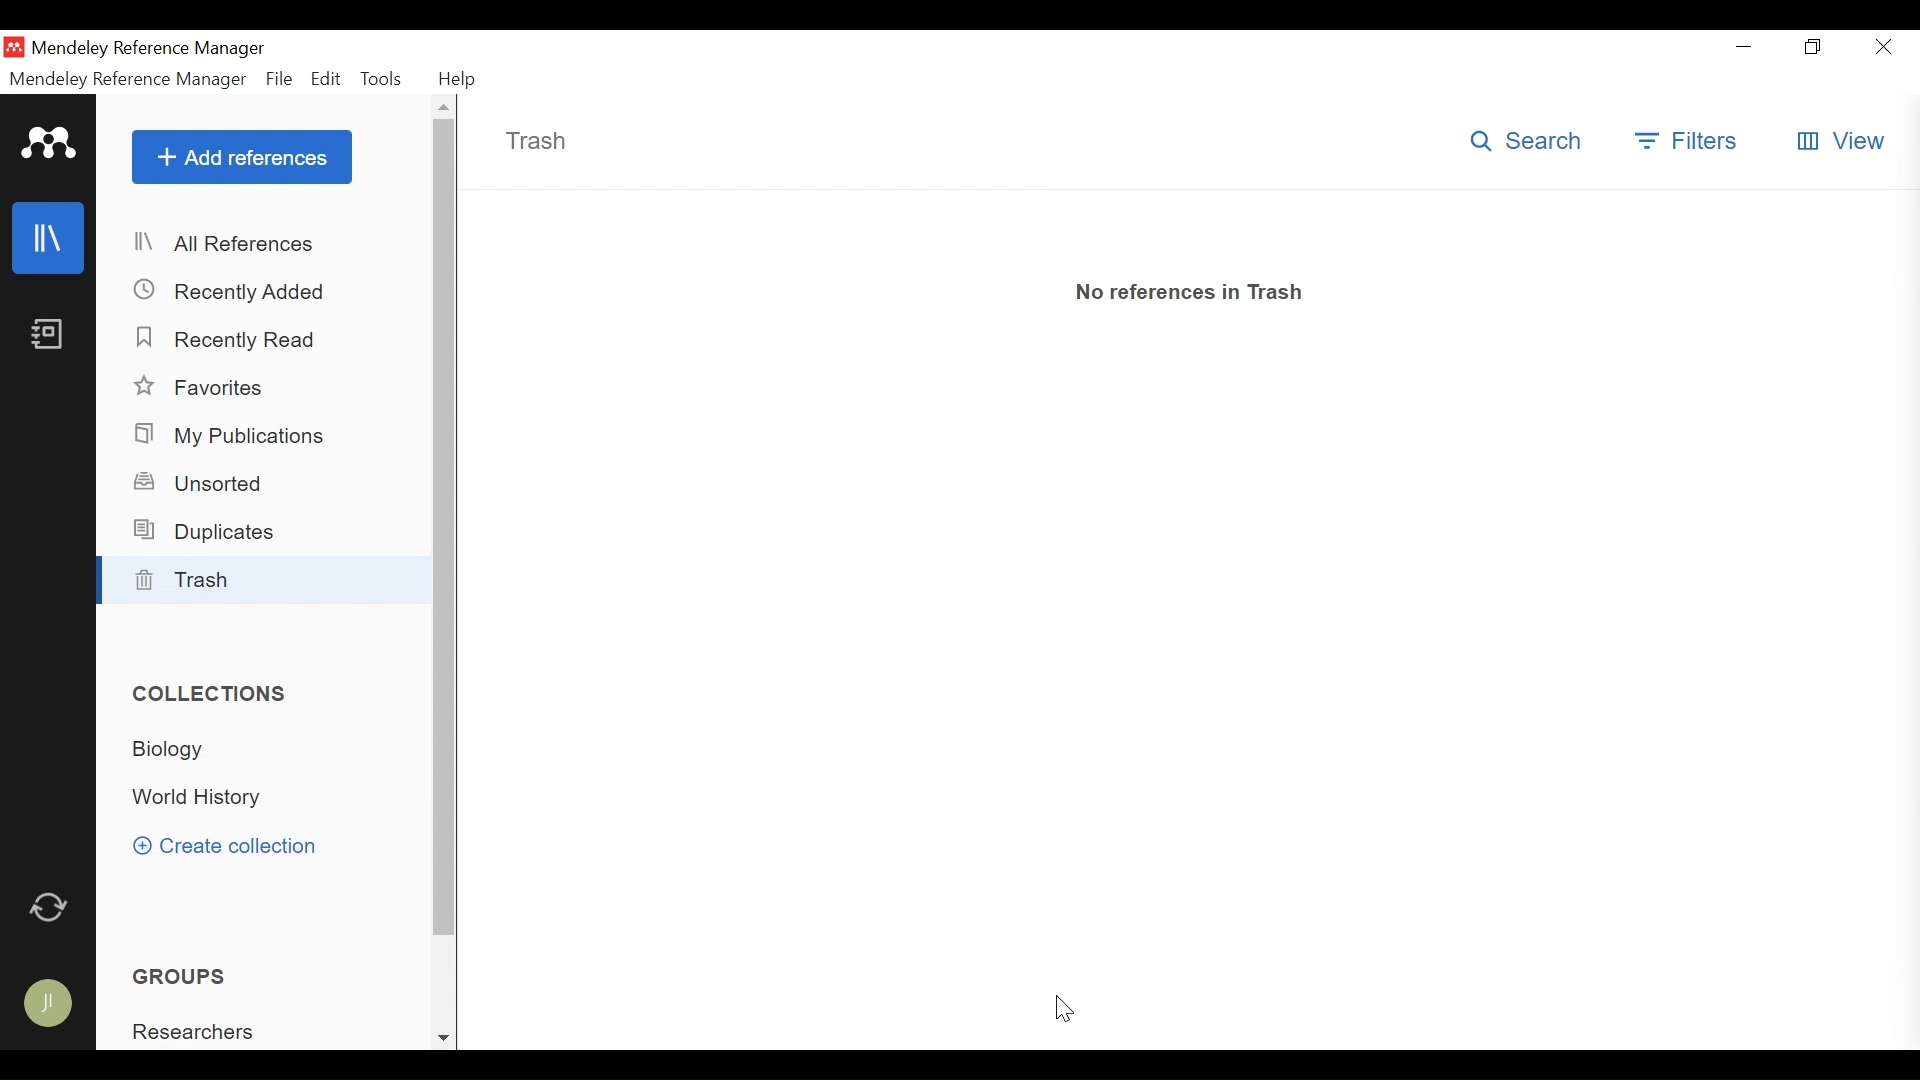 This screenshot has height=1080, width=1920. I want to click on Filters, so click(1685, 143).